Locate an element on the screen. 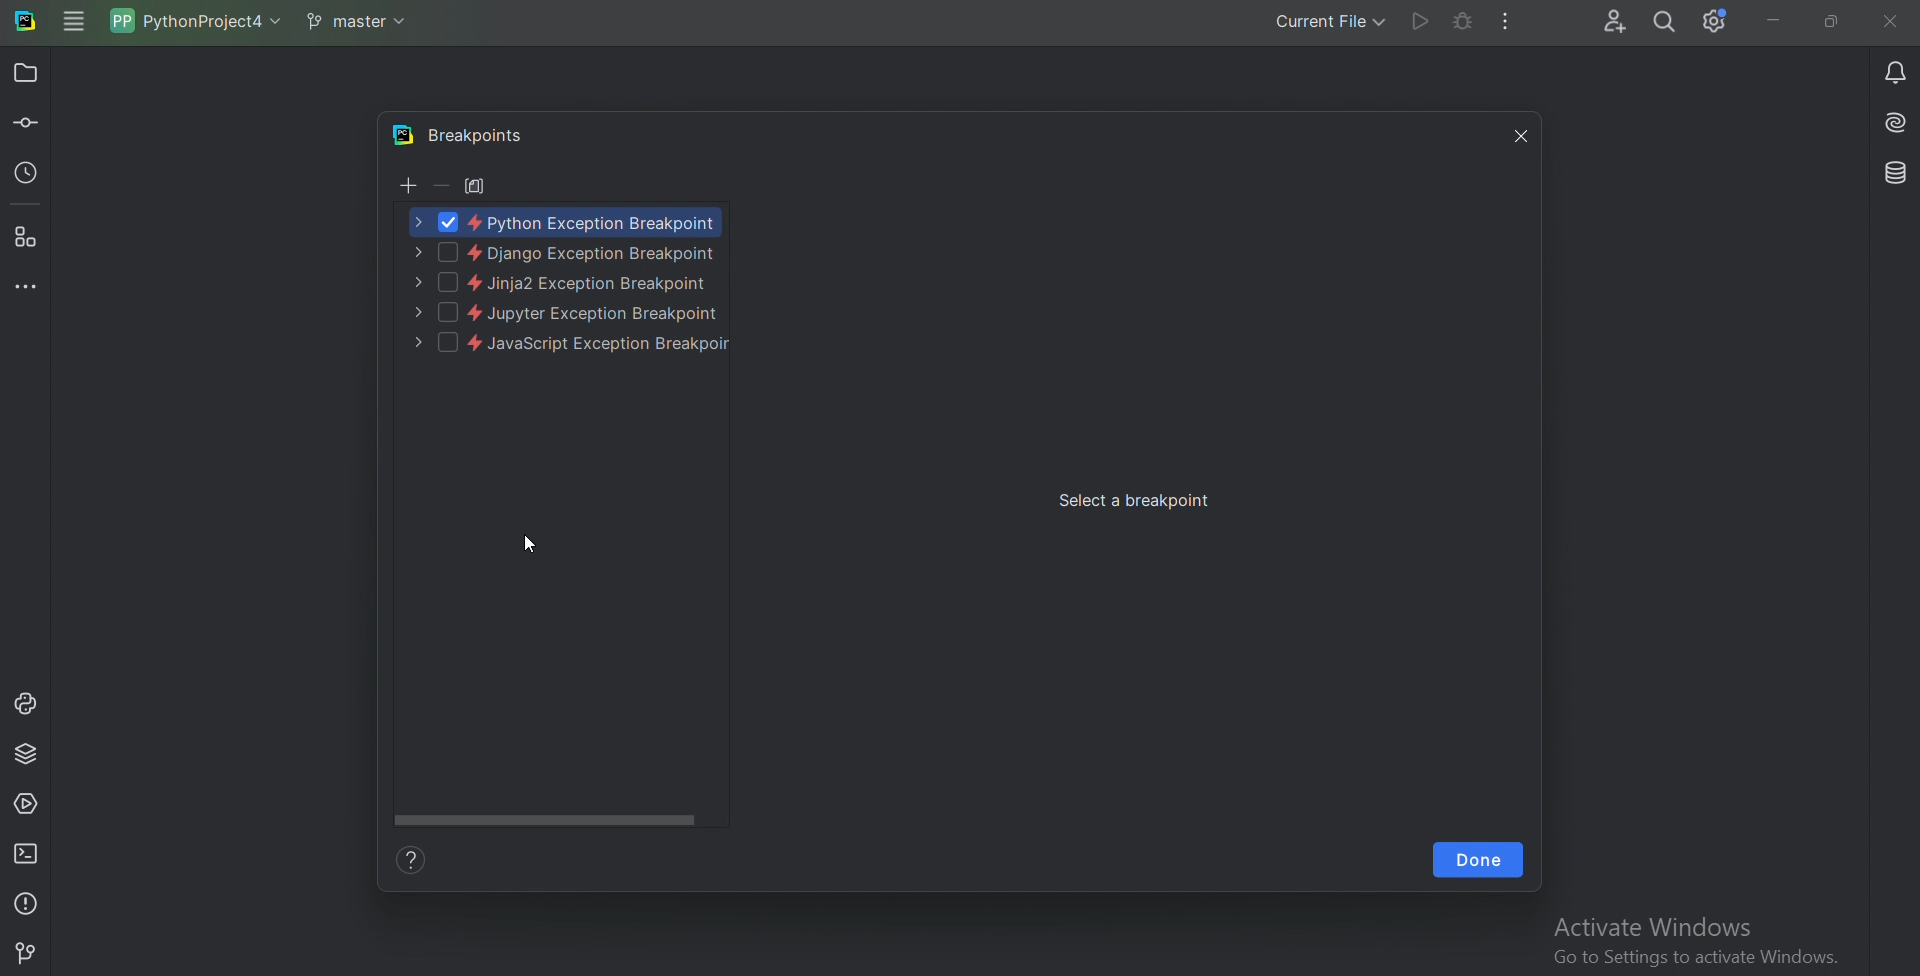 This screenshot has height=976, width=1920. More actions is located at coordinates (1508, 22).